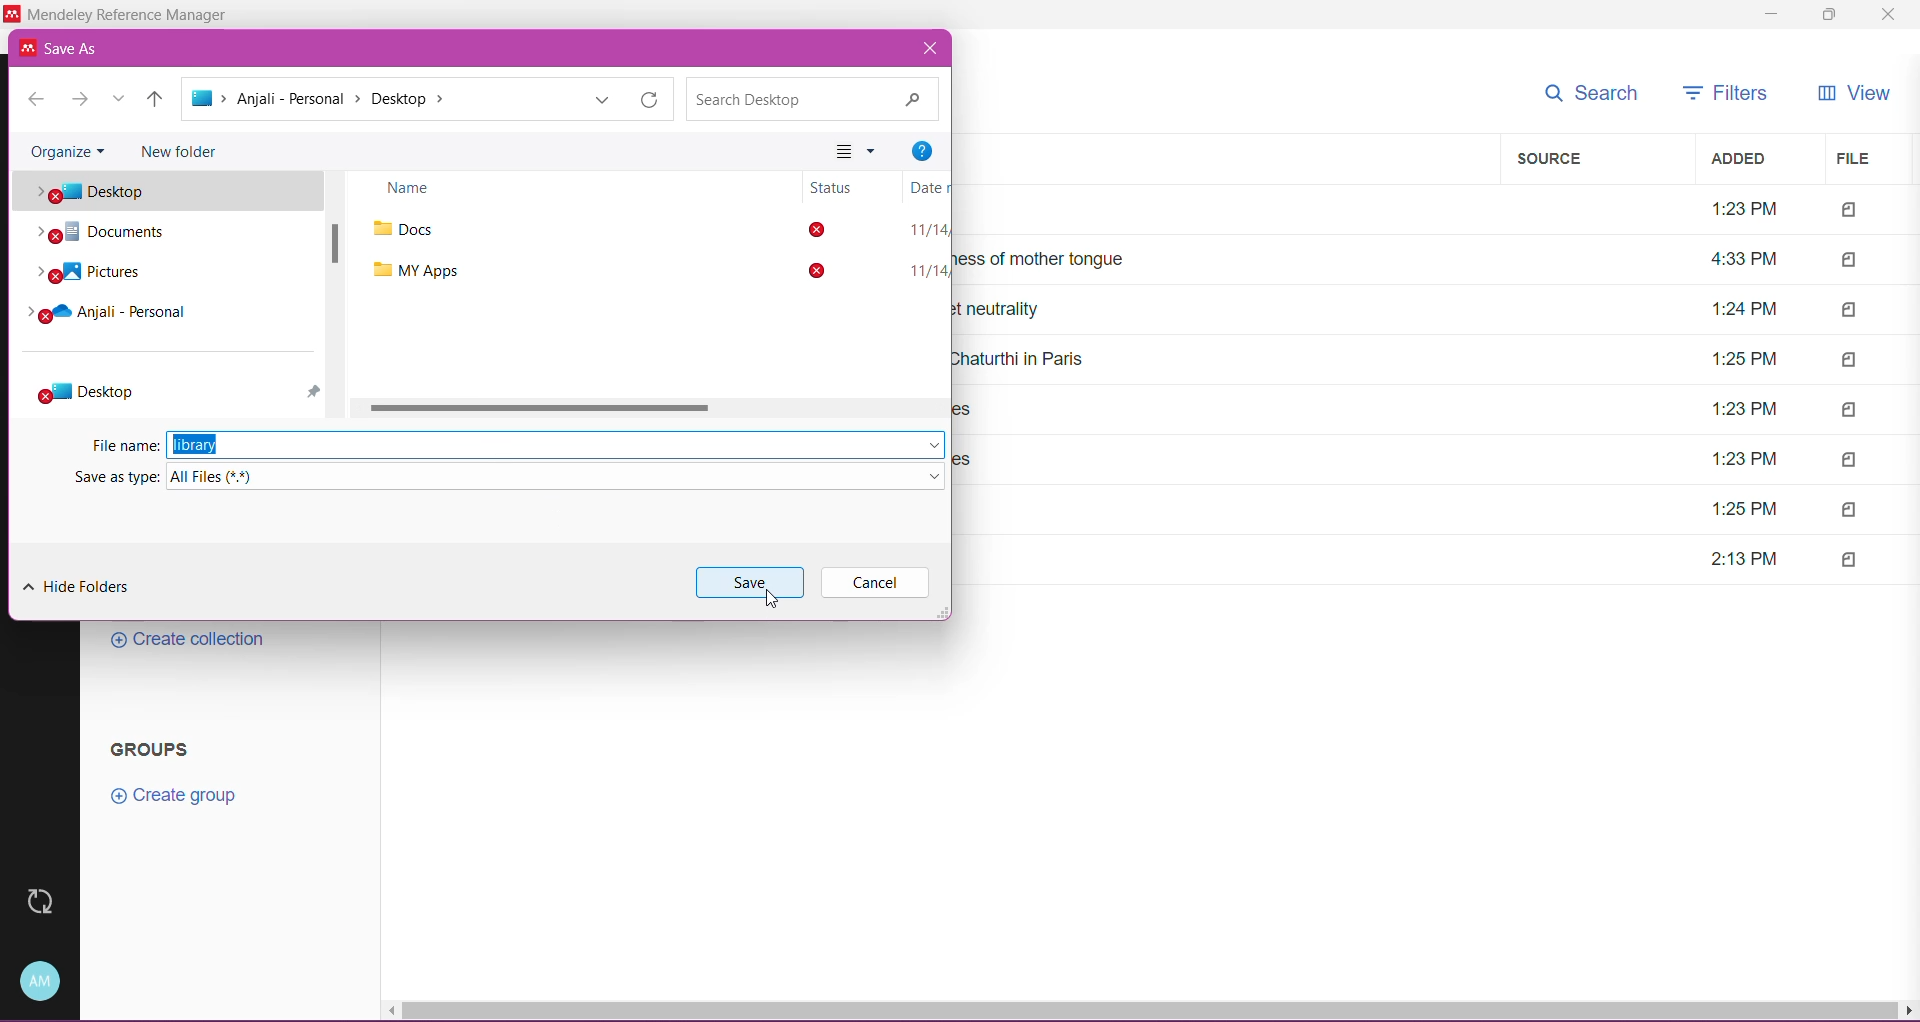  Describe the element at coordinates (416, 271) in the screenshot. I see `MY Apps` at that location.